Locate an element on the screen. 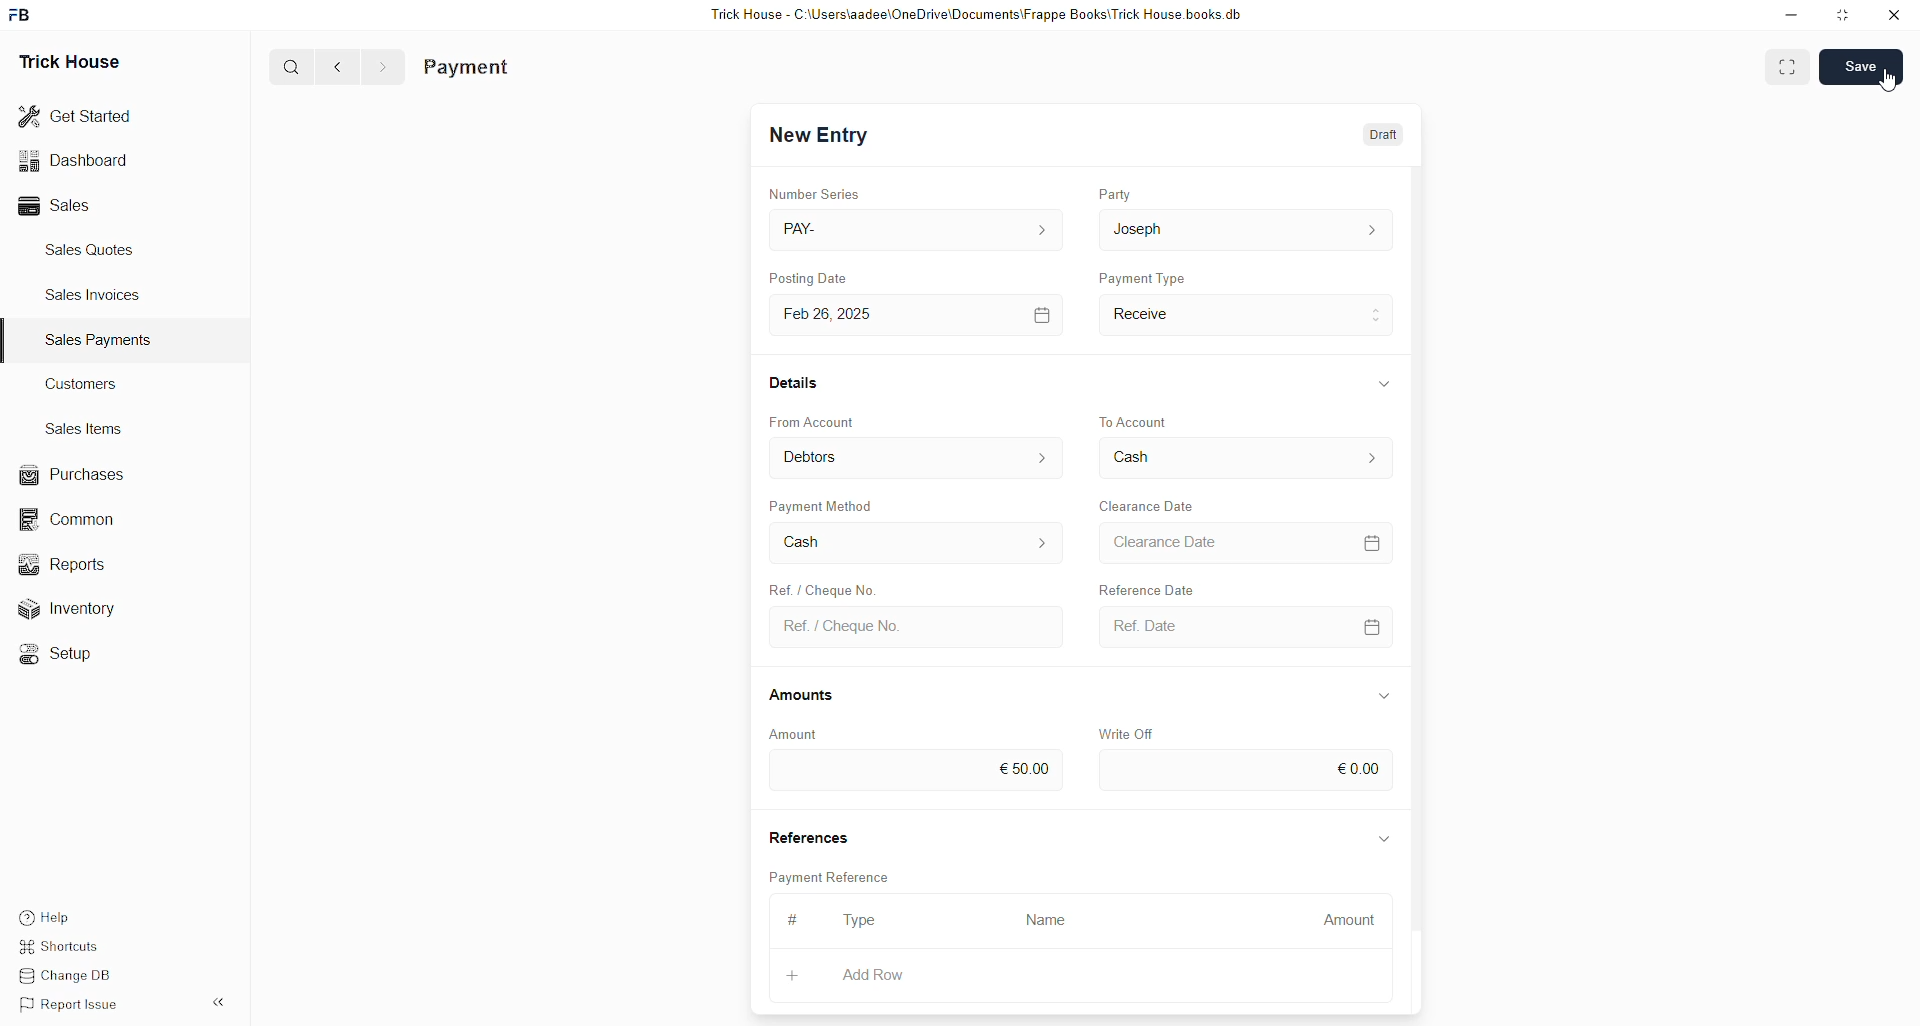  PAY is located at coordinates (920, 229).